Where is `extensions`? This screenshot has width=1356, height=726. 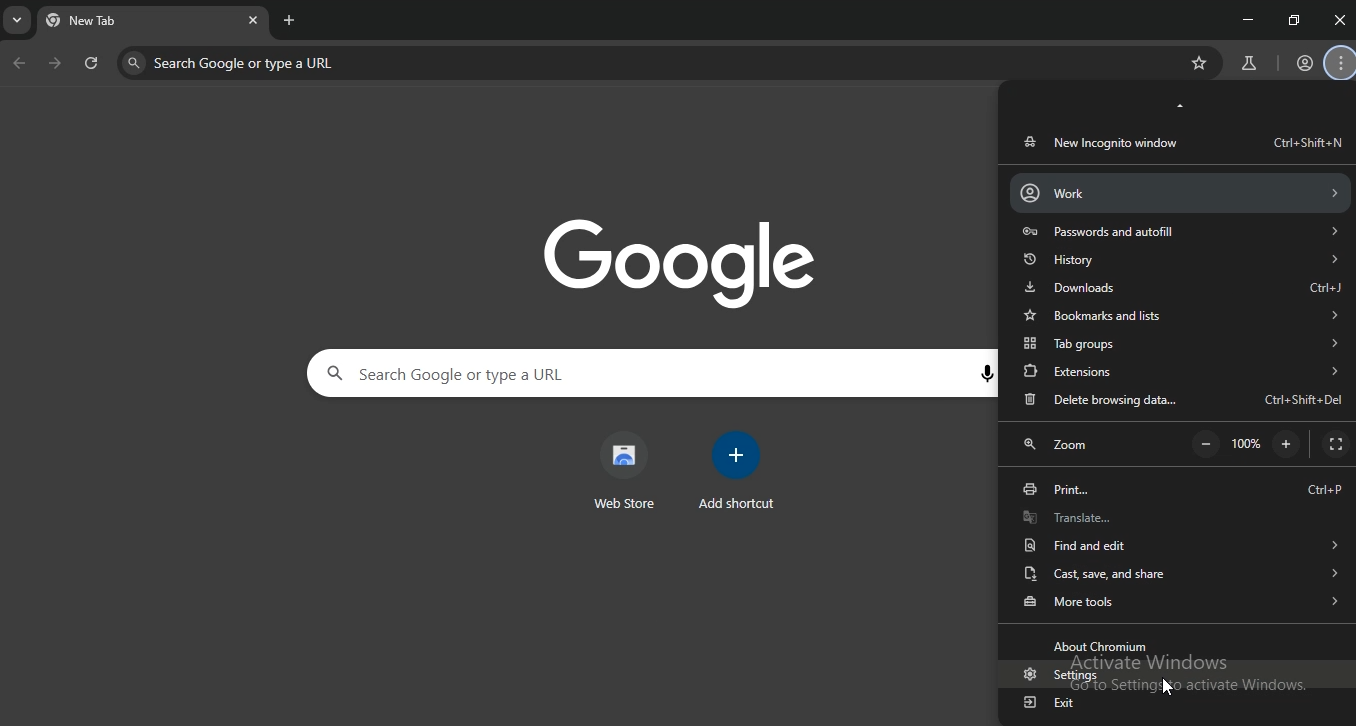
extensions is located at coordinates (1182, 370).